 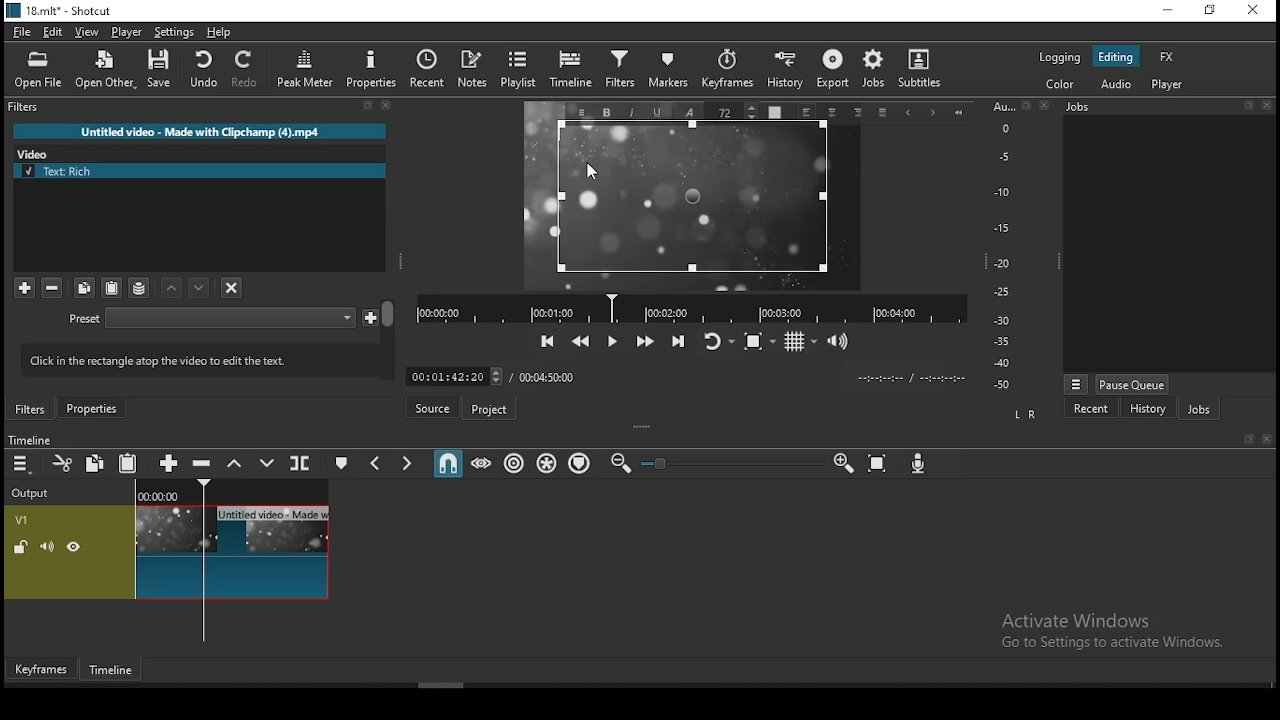 I want to click on save filter sets, so click(x=139, y=287).